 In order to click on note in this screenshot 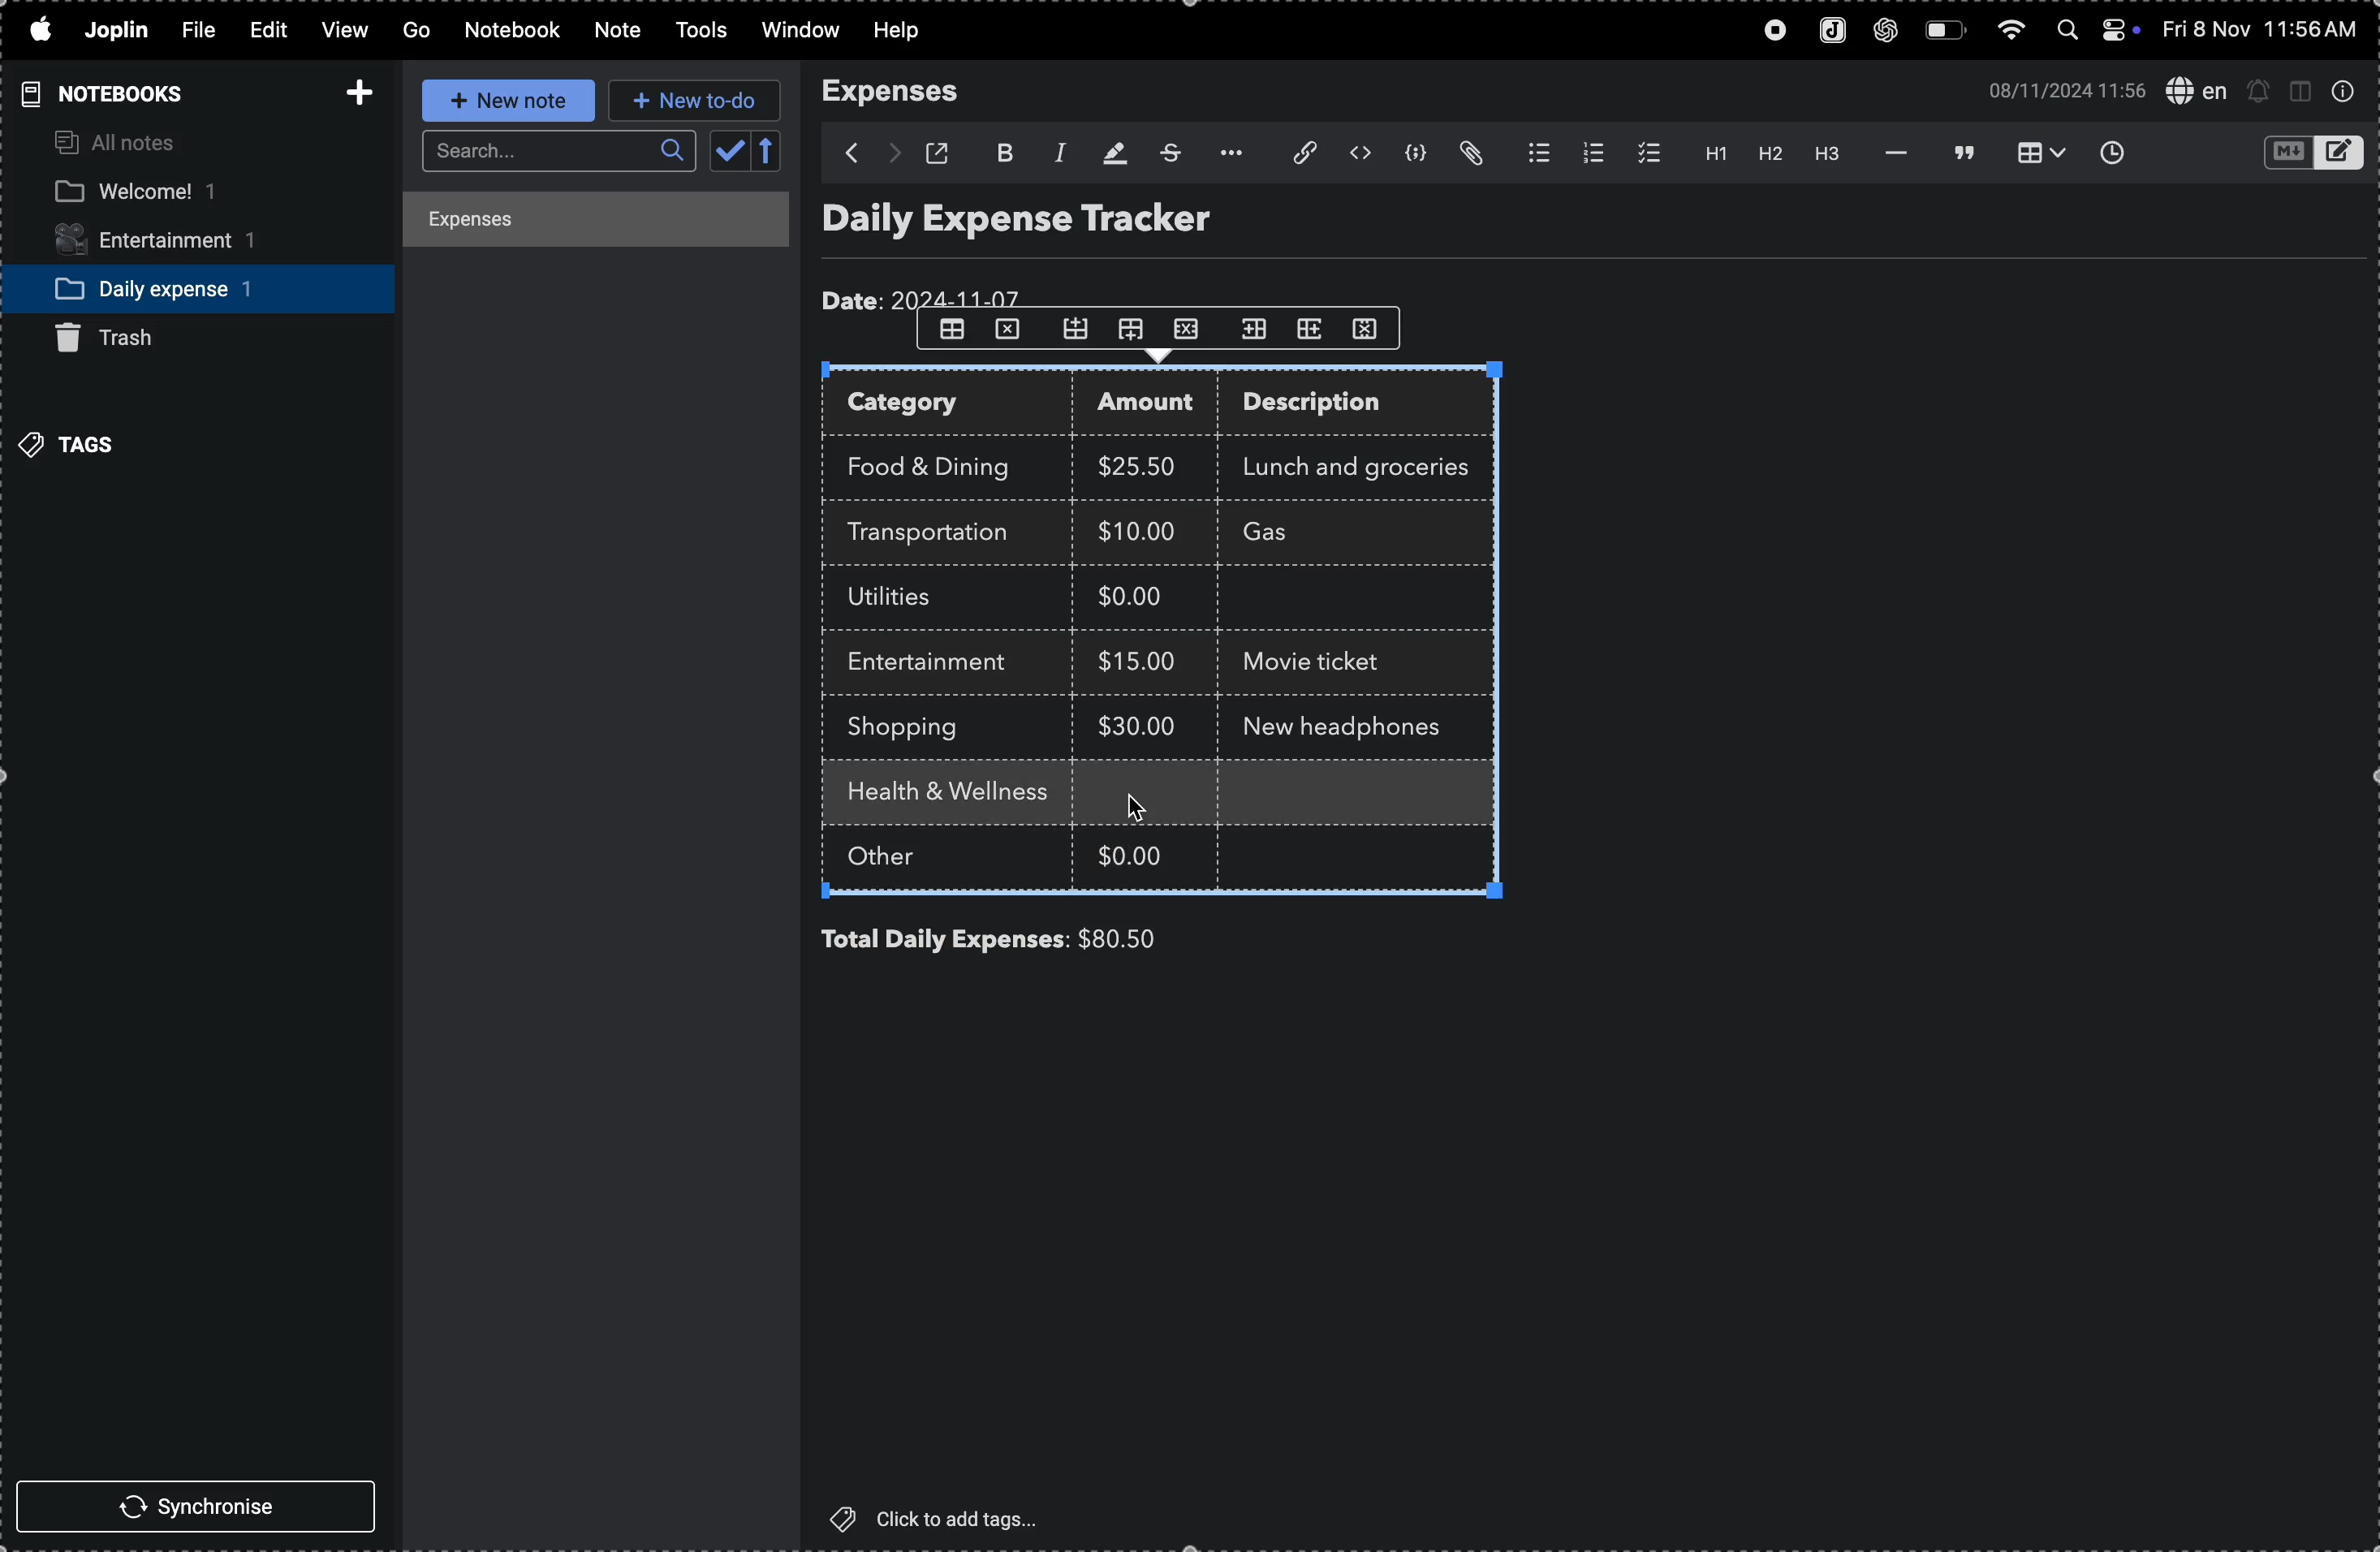, I will do `click(613, 31)`.